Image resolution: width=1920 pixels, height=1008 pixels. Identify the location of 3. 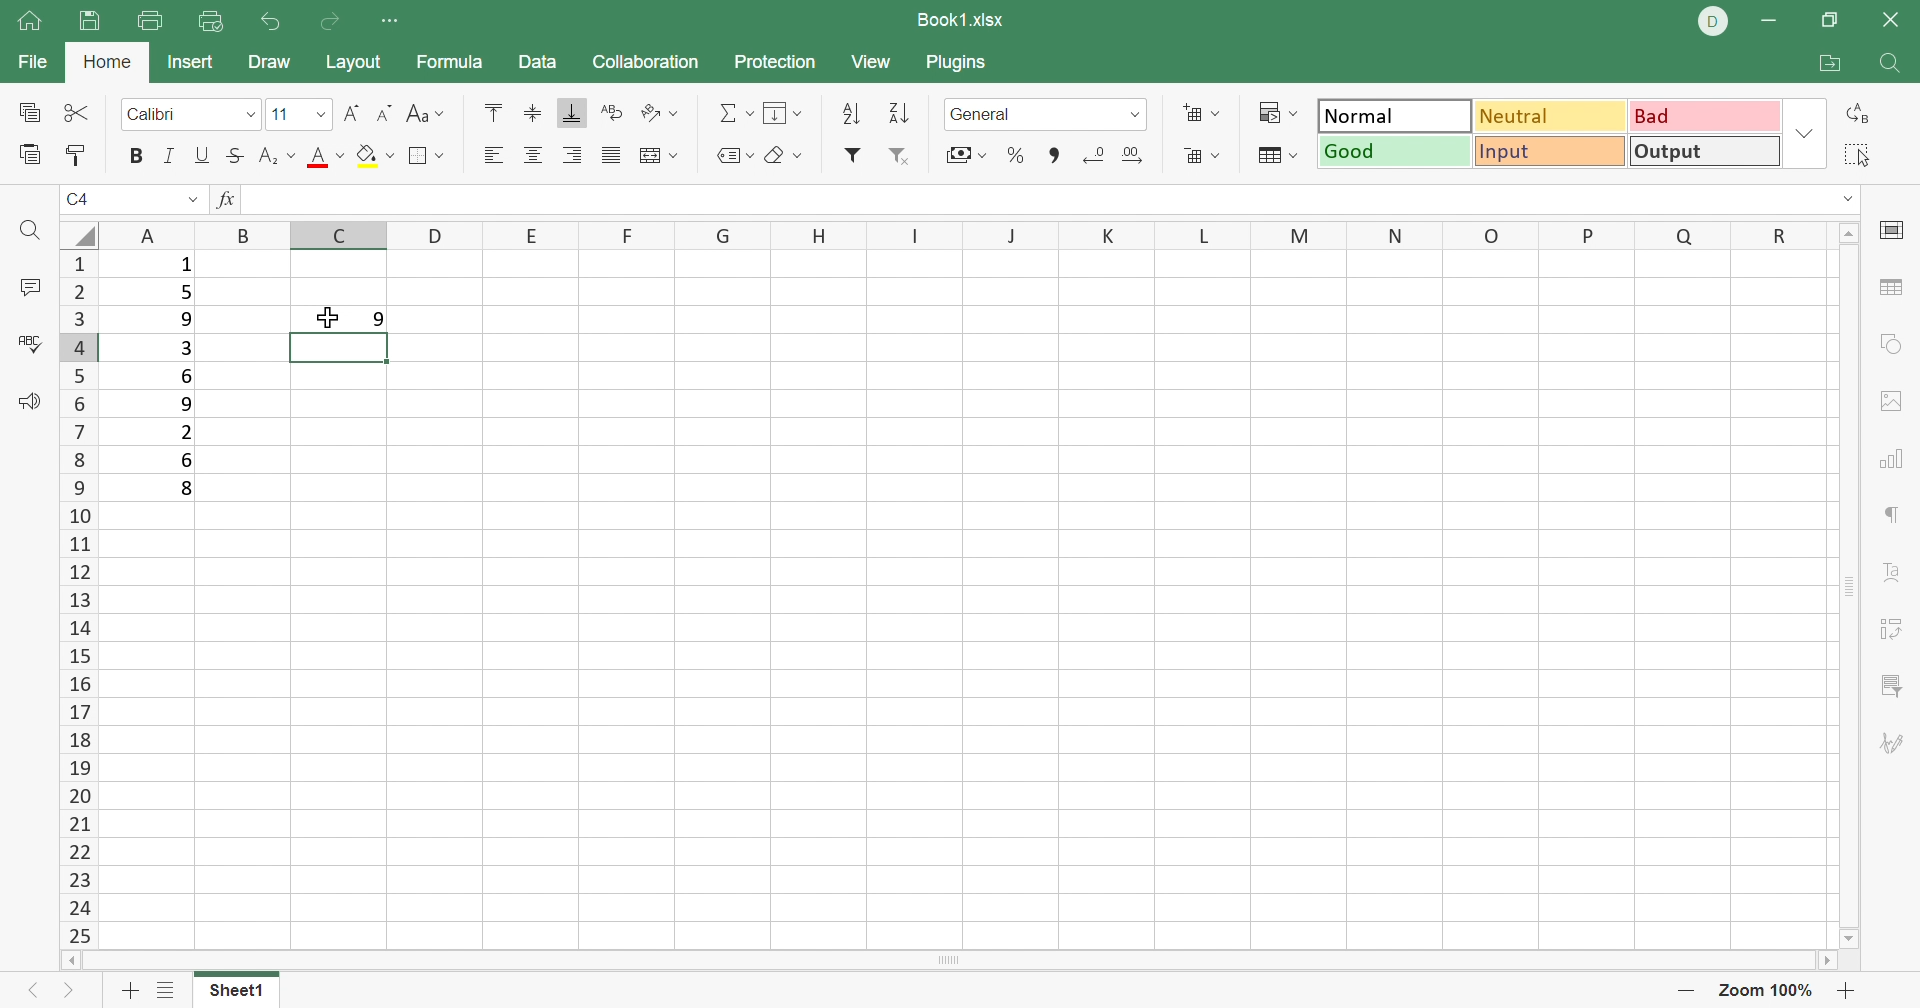
(183, 351).